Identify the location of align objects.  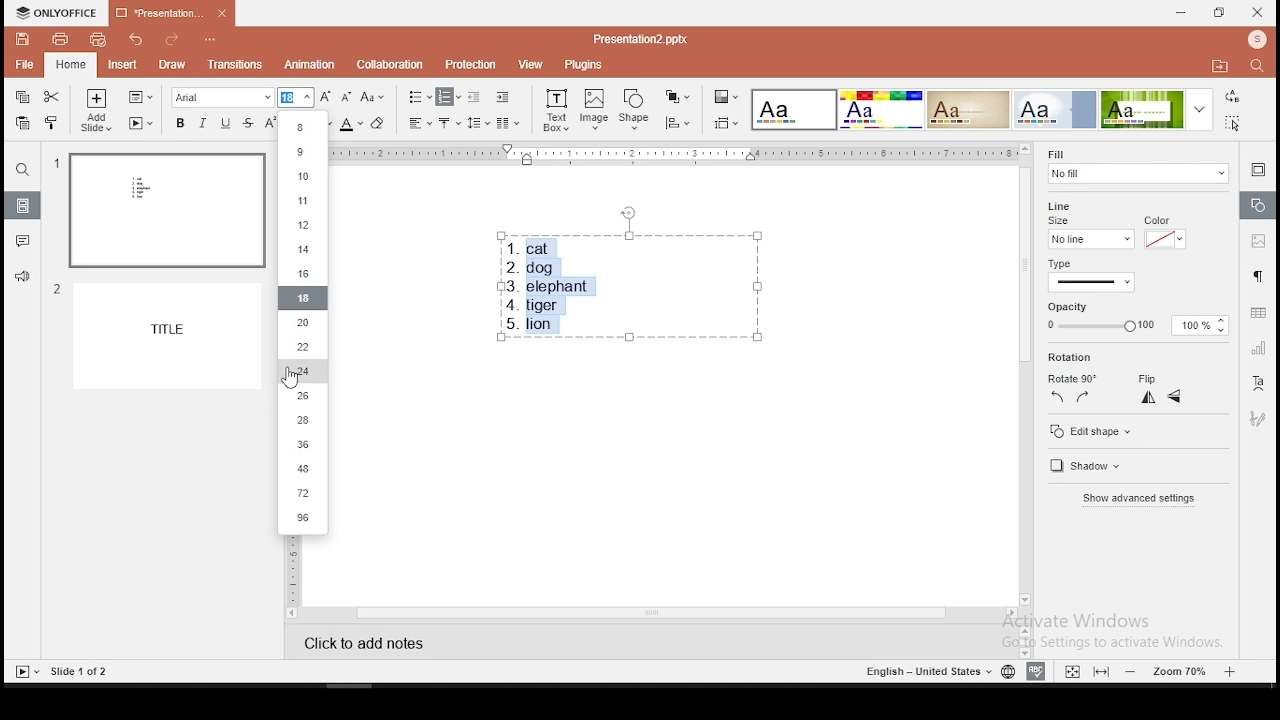
(676, 123).